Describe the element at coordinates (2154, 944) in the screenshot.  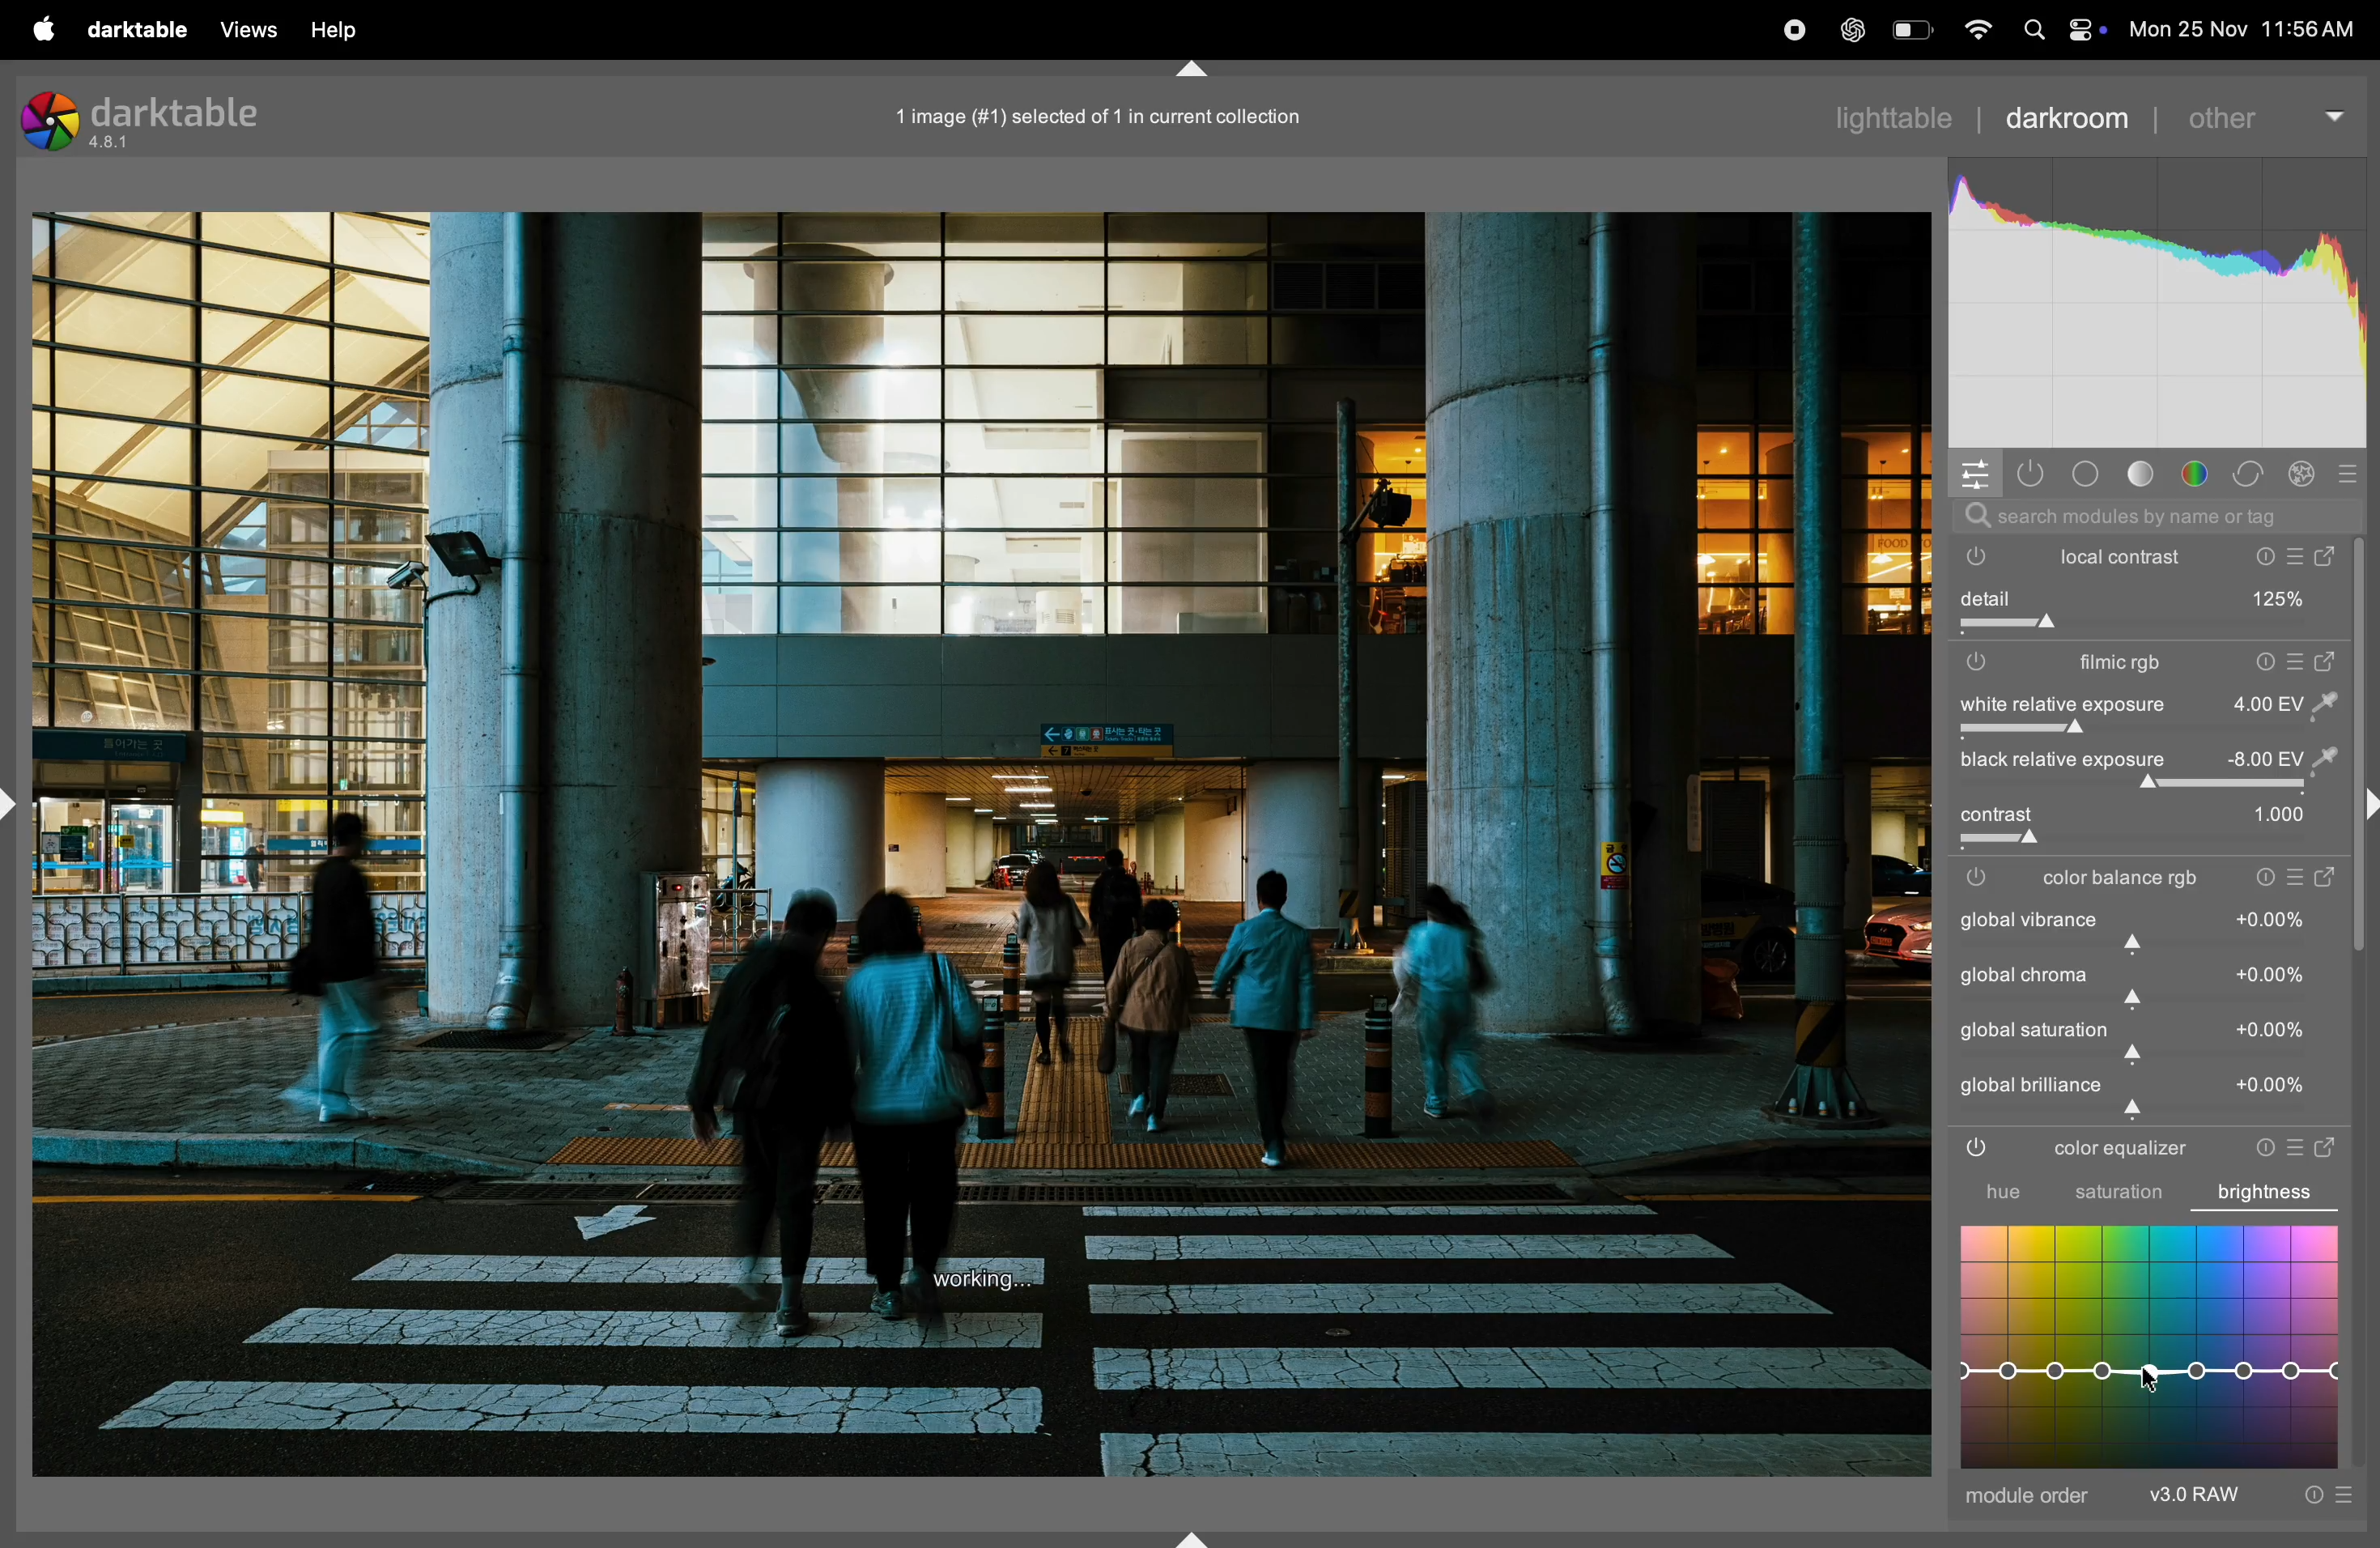
I see `slider` at that location.